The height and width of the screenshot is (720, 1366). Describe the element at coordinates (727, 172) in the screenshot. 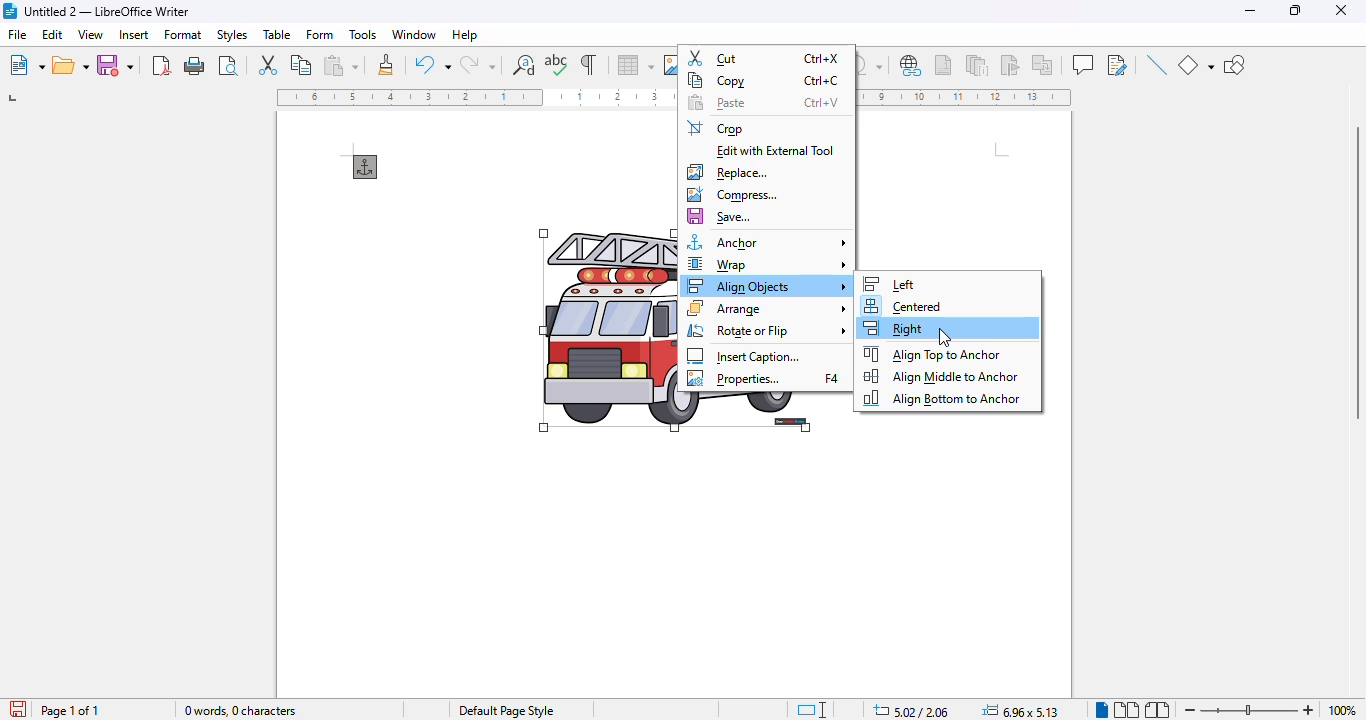

I see `replace` at that location.